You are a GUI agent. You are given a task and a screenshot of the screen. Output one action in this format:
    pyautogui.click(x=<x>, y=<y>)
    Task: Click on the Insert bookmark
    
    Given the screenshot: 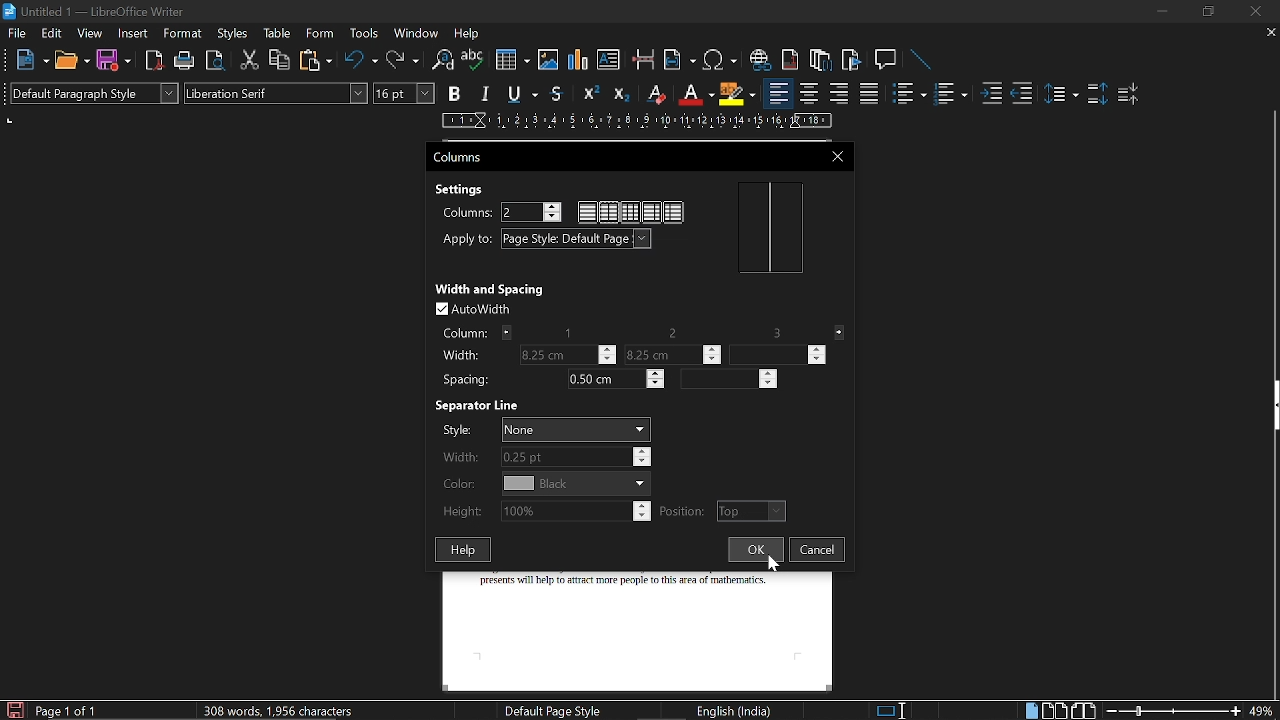 What is the action you would take?
    pyautogui.click(x=853, y=61)
    